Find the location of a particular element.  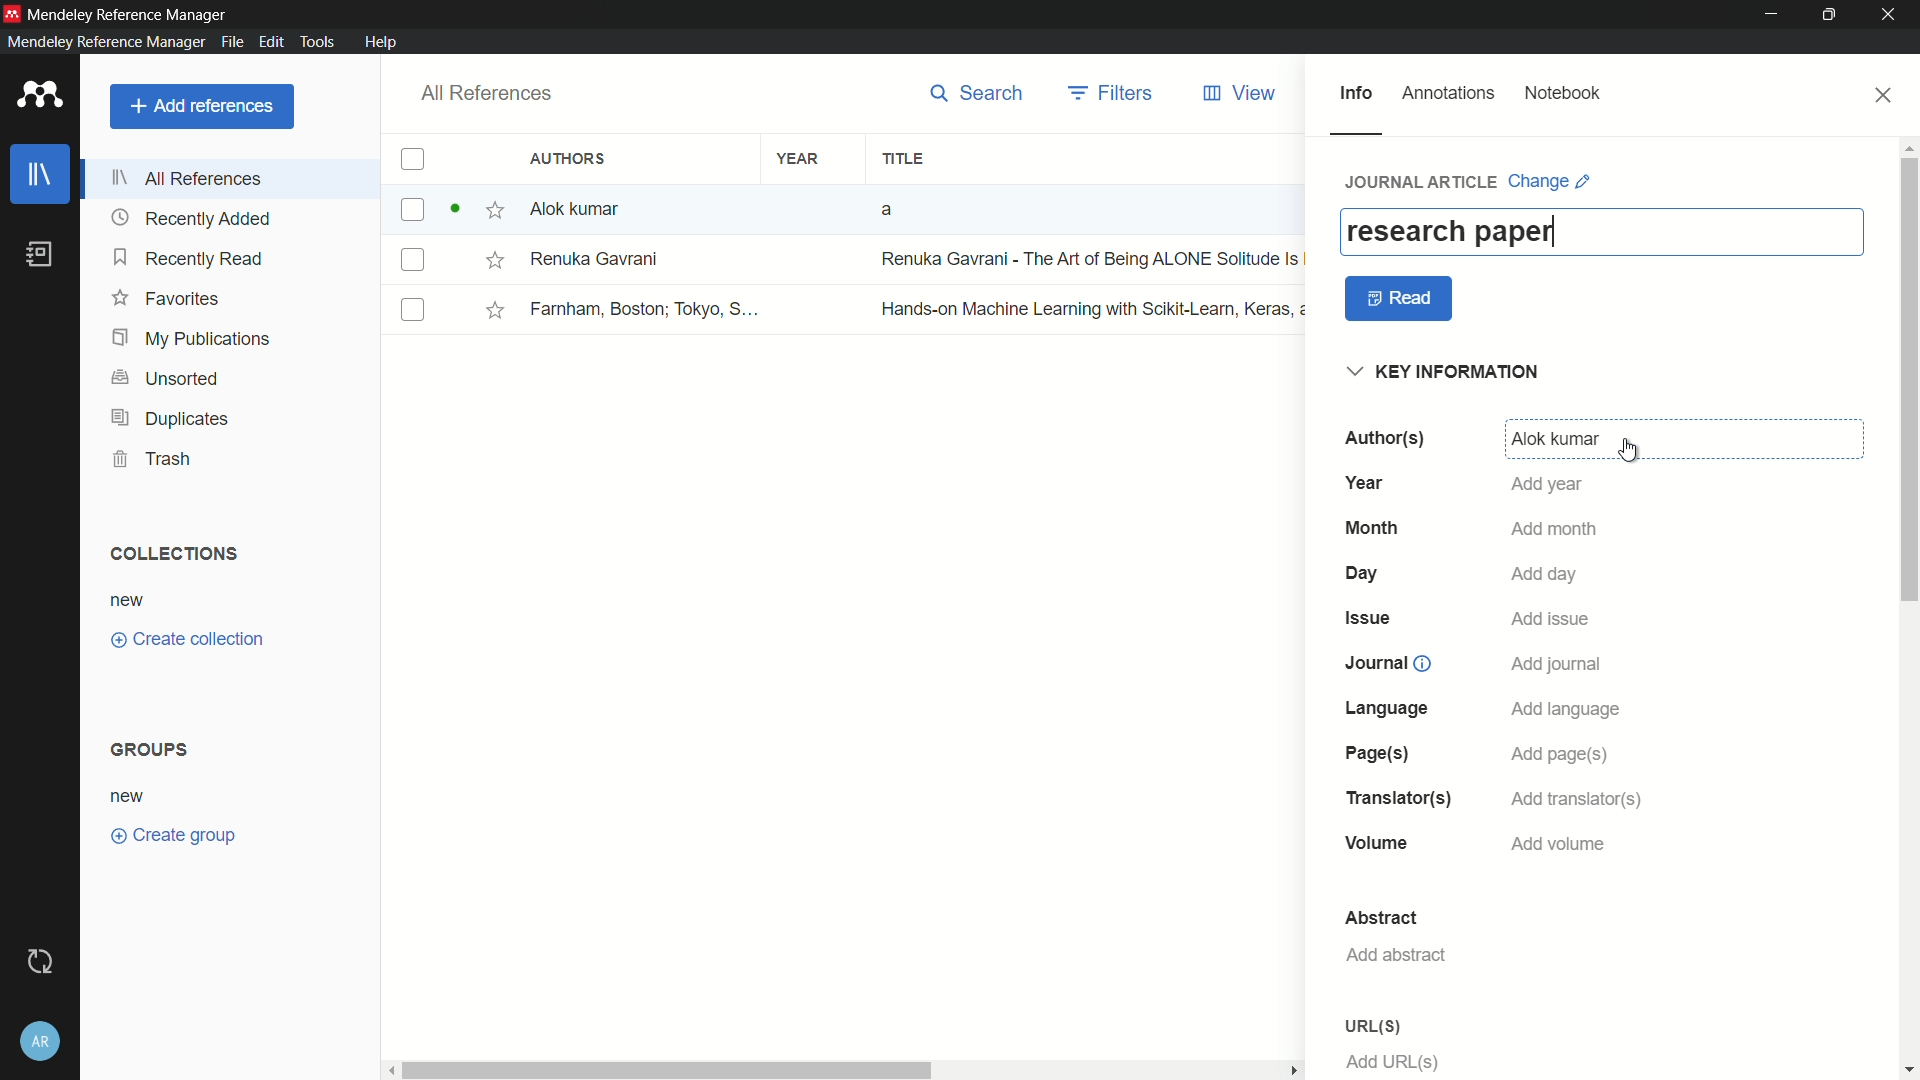

issue is located at coordinates (1371, 617).